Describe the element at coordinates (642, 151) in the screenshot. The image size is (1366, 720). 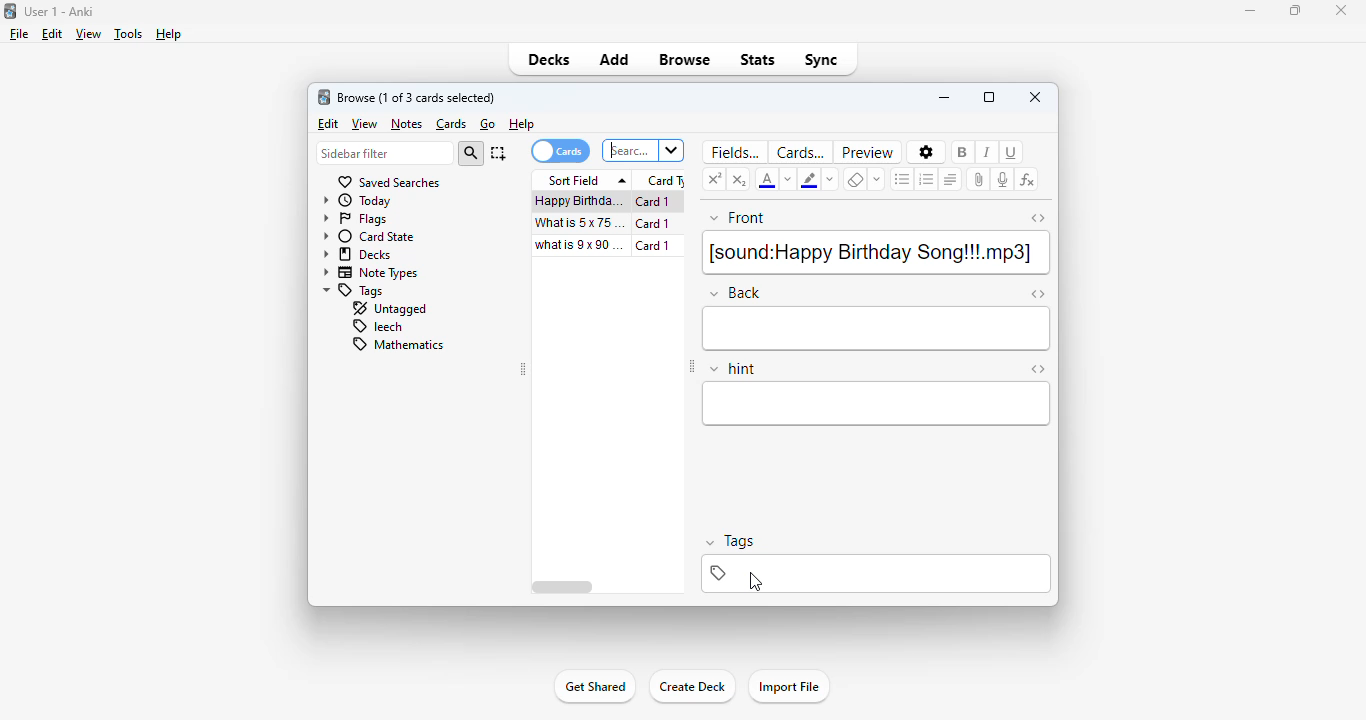
I see `search` at that location.